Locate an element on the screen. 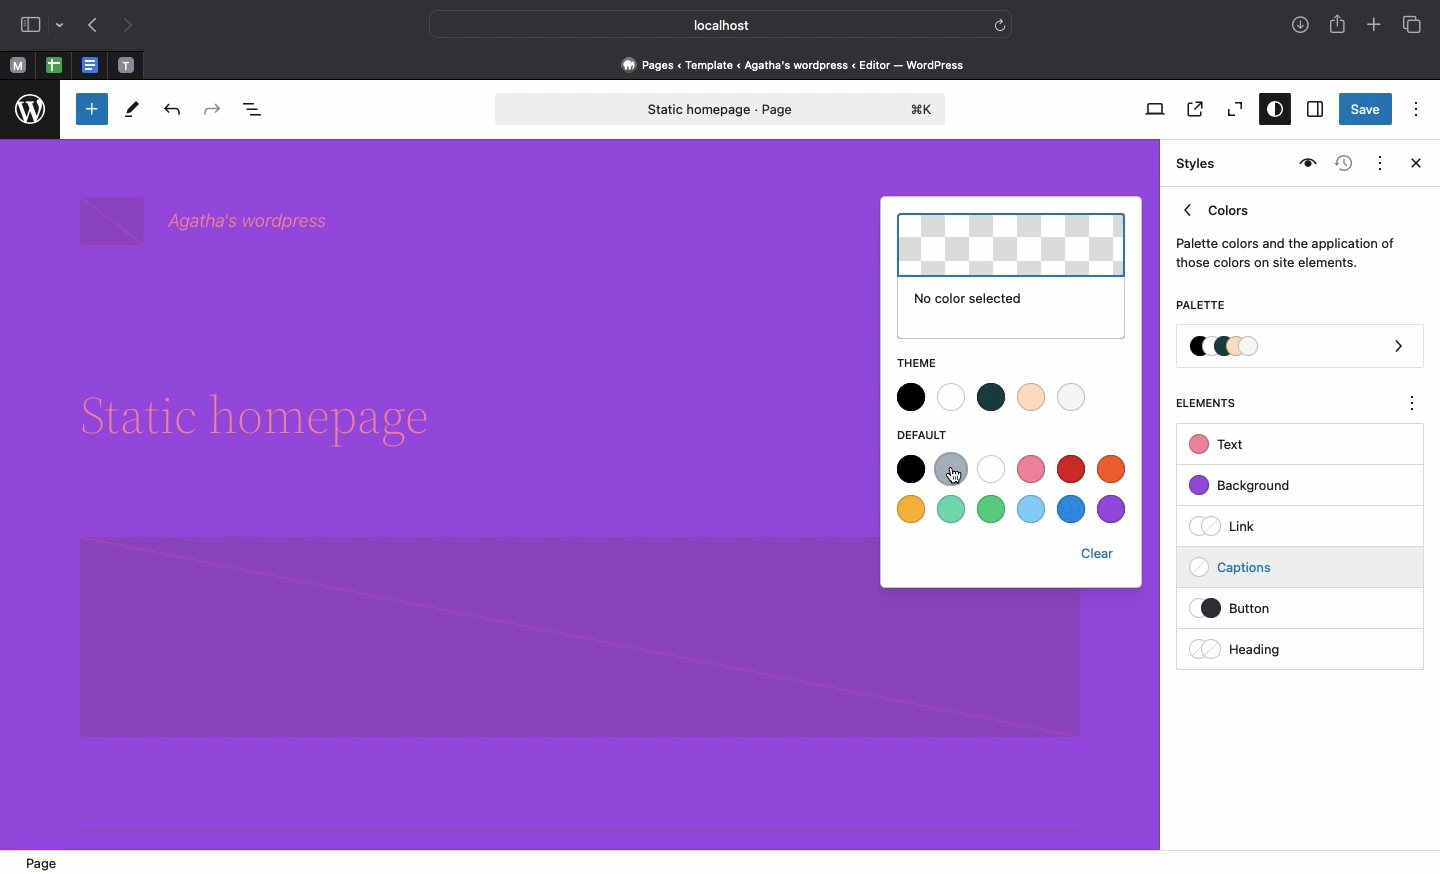 The image size is (1440, 874). Document overview is located at coordinates (257, 111).